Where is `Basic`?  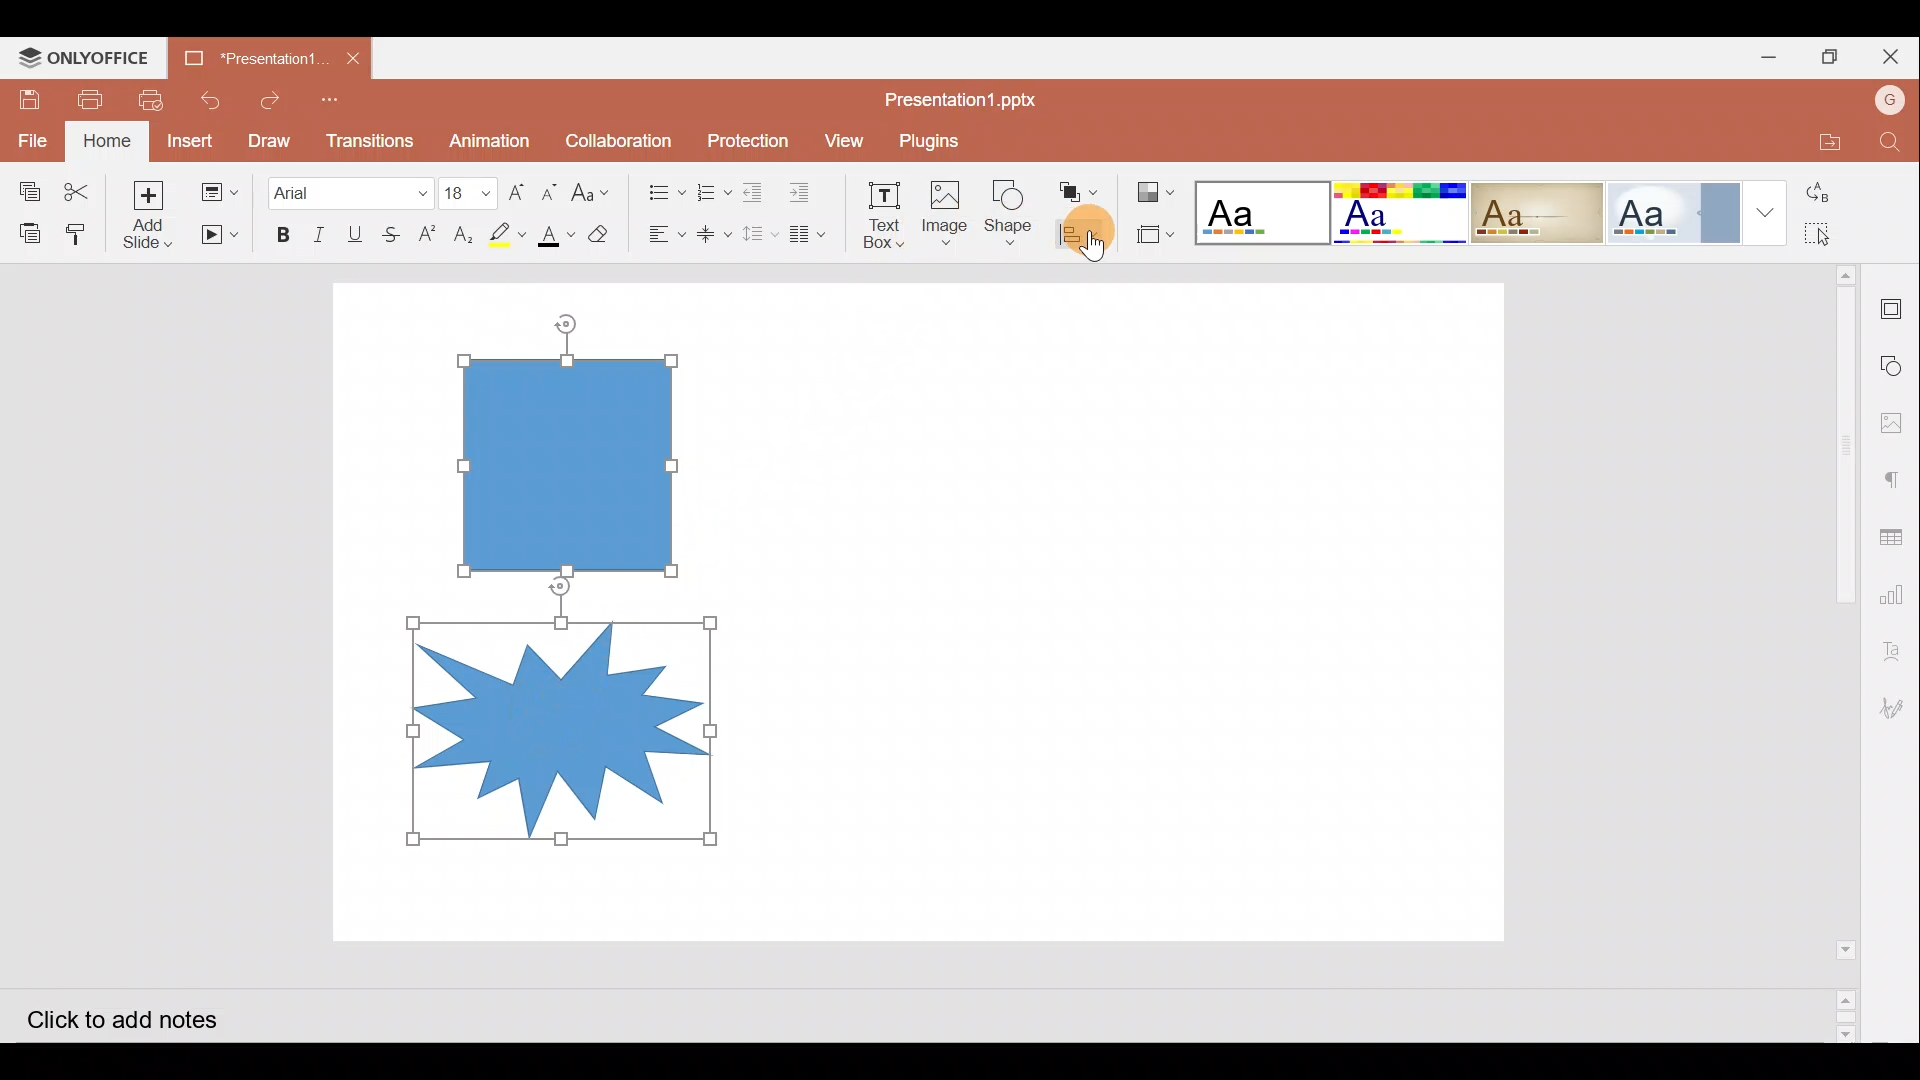
Basic is located at coordinates (1398, 213).